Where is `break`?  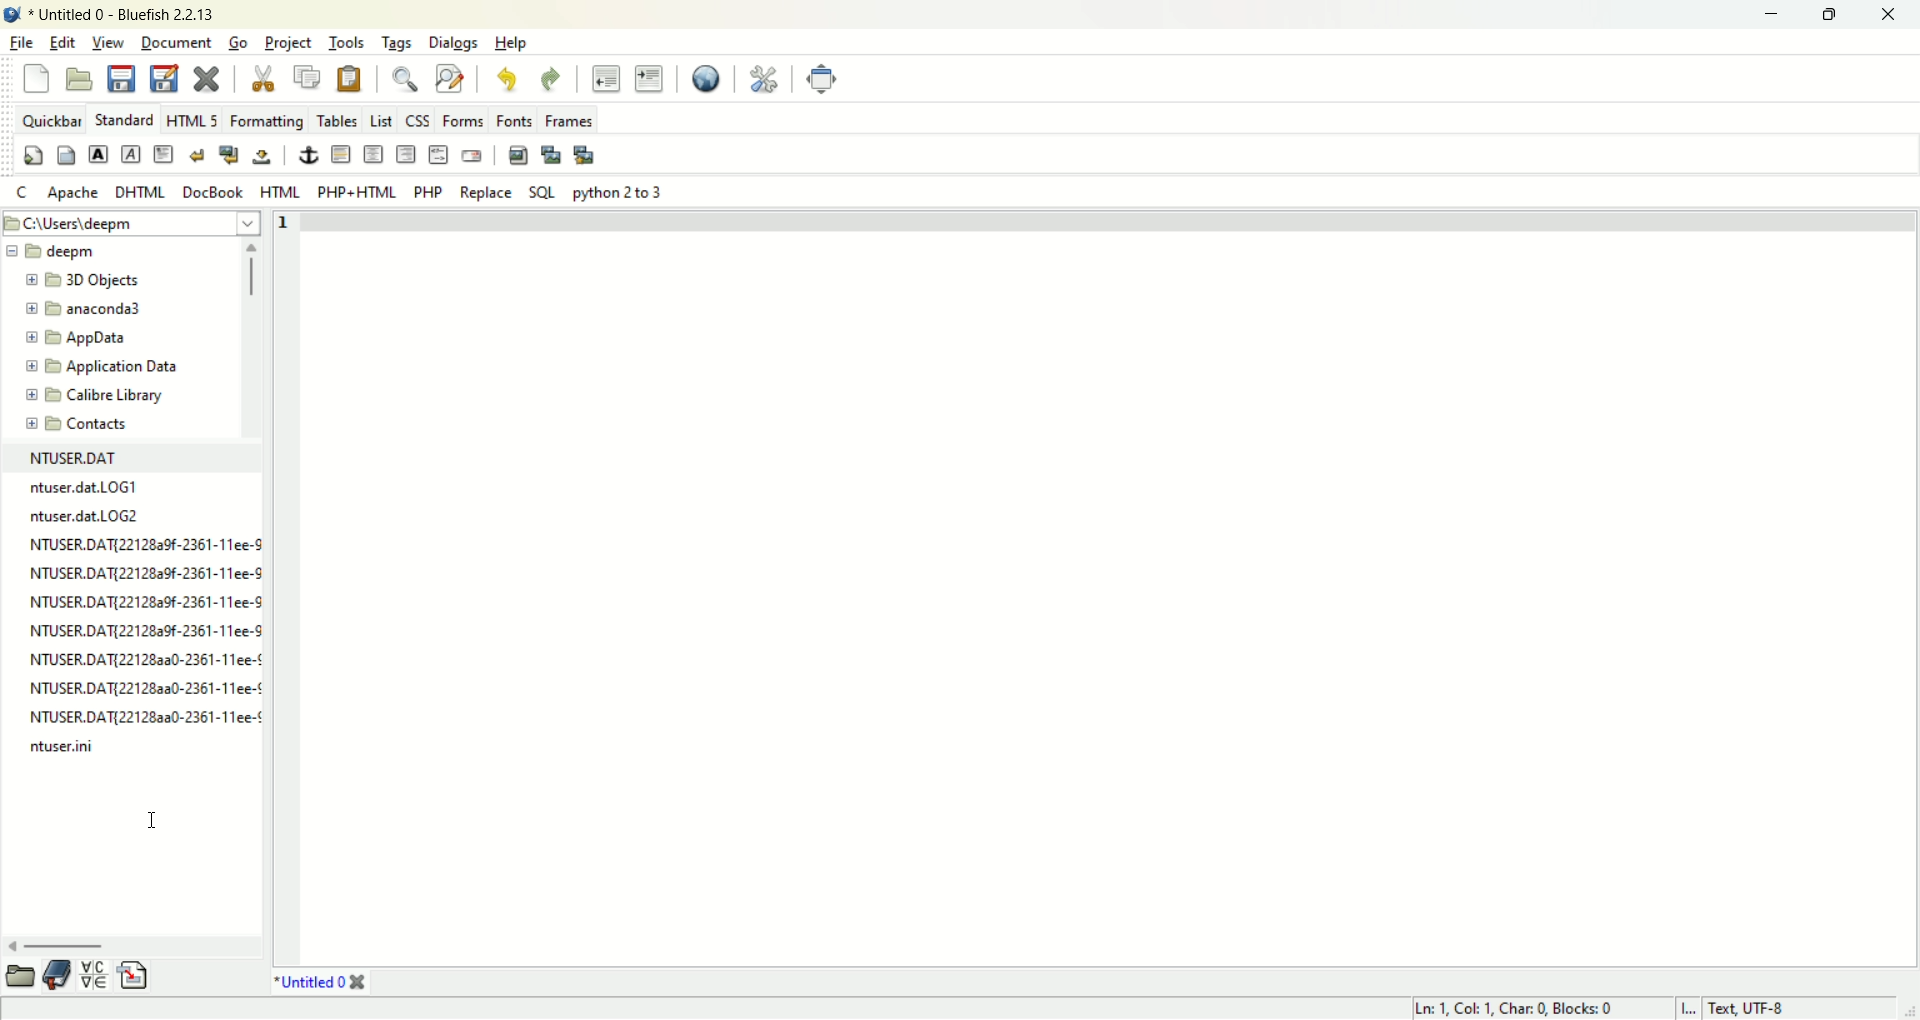
break is located at coordinates (199, 154).